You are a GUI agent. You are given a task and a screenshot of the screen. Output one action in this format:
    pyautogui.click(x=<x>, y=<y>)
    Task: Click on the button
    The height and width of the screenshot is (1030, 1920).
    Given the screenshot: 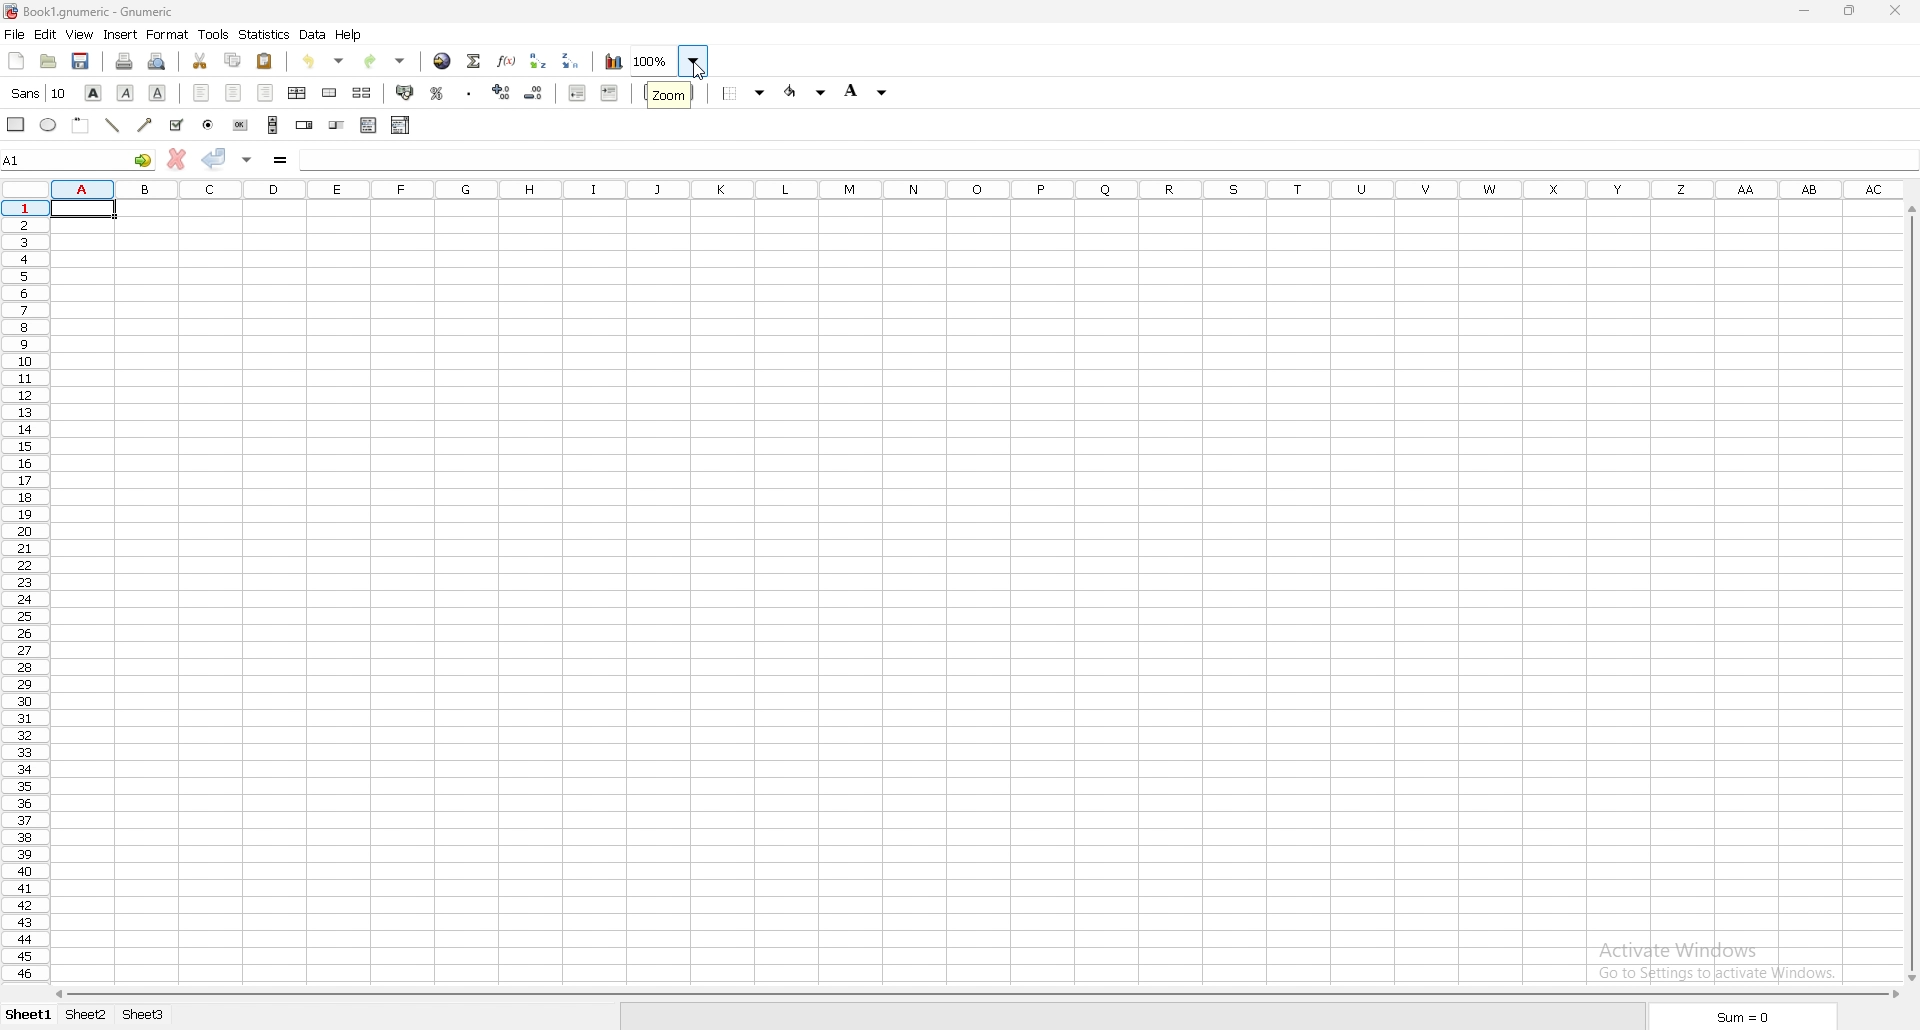 What is the action you would take?
    pyautogui.click(x=240, y=125)
    